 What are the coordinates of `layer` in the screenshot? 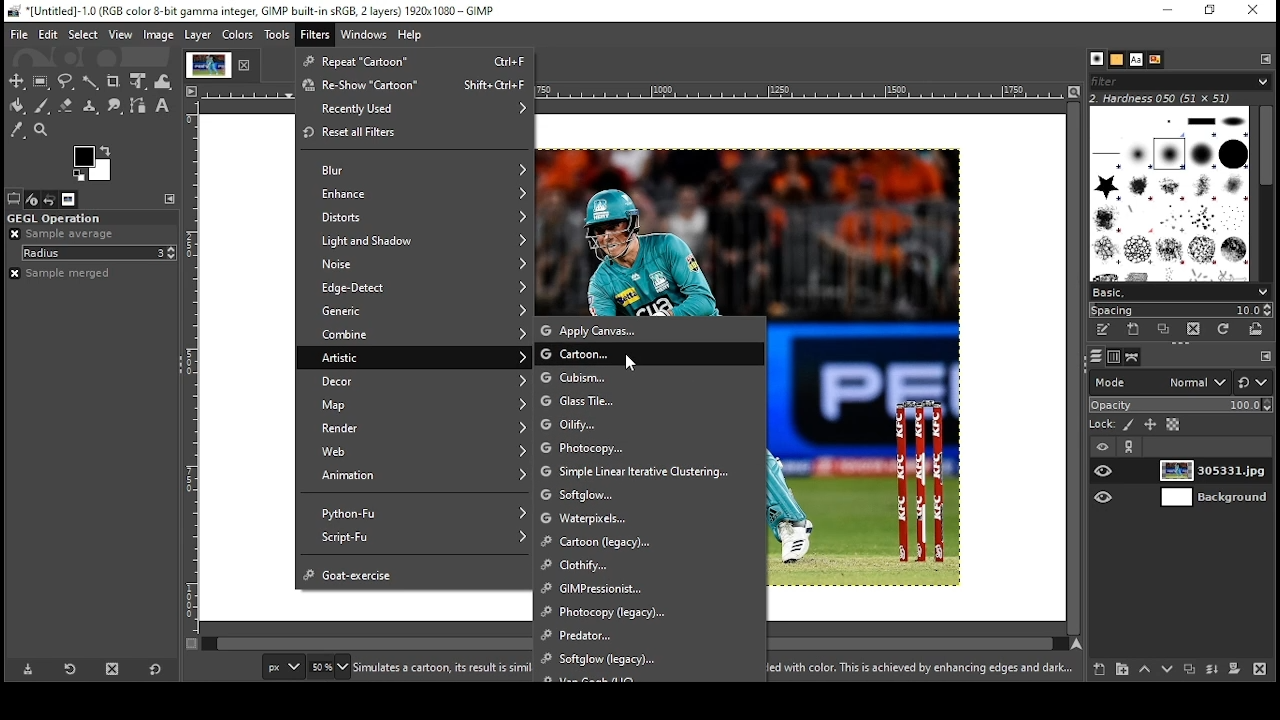 It's located at (199, 35).